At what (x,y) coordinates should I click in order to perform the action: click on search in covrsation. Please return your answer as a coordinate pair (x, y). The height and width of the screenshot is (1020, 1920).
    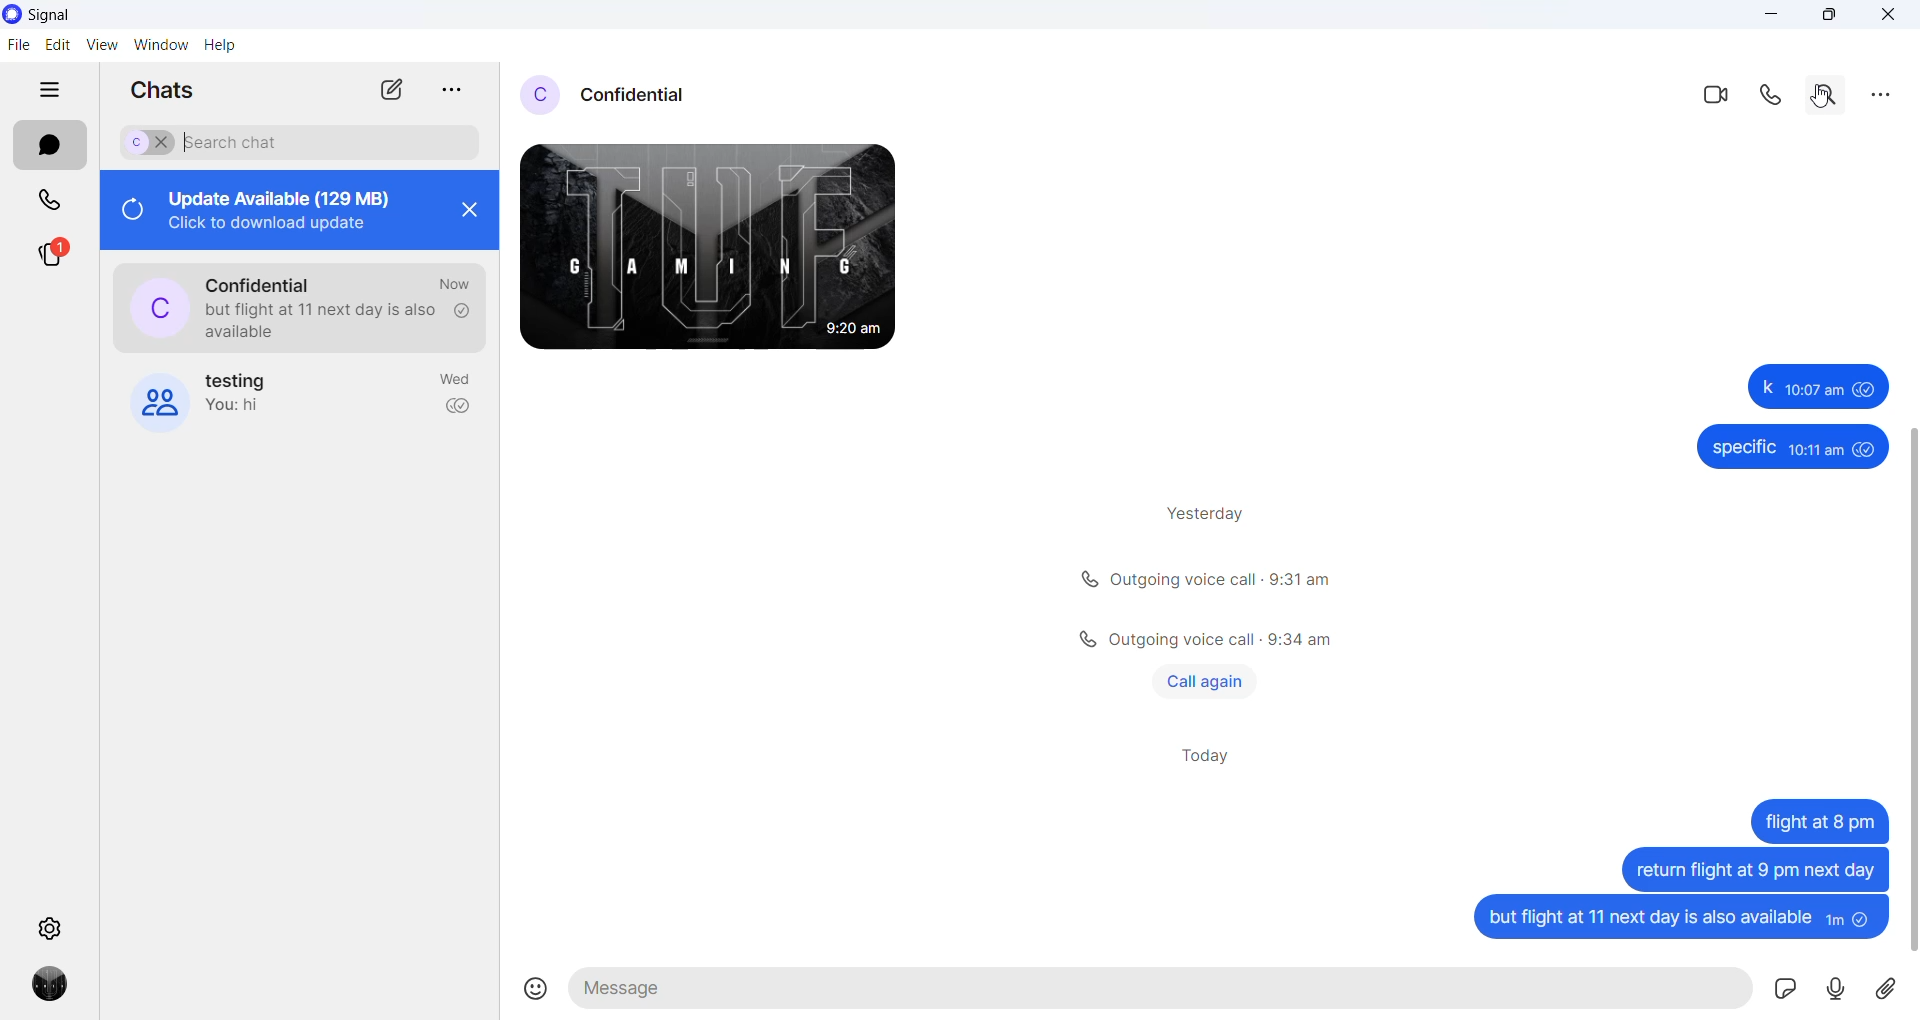
    Looking at the image, I should click on (1826, 96).